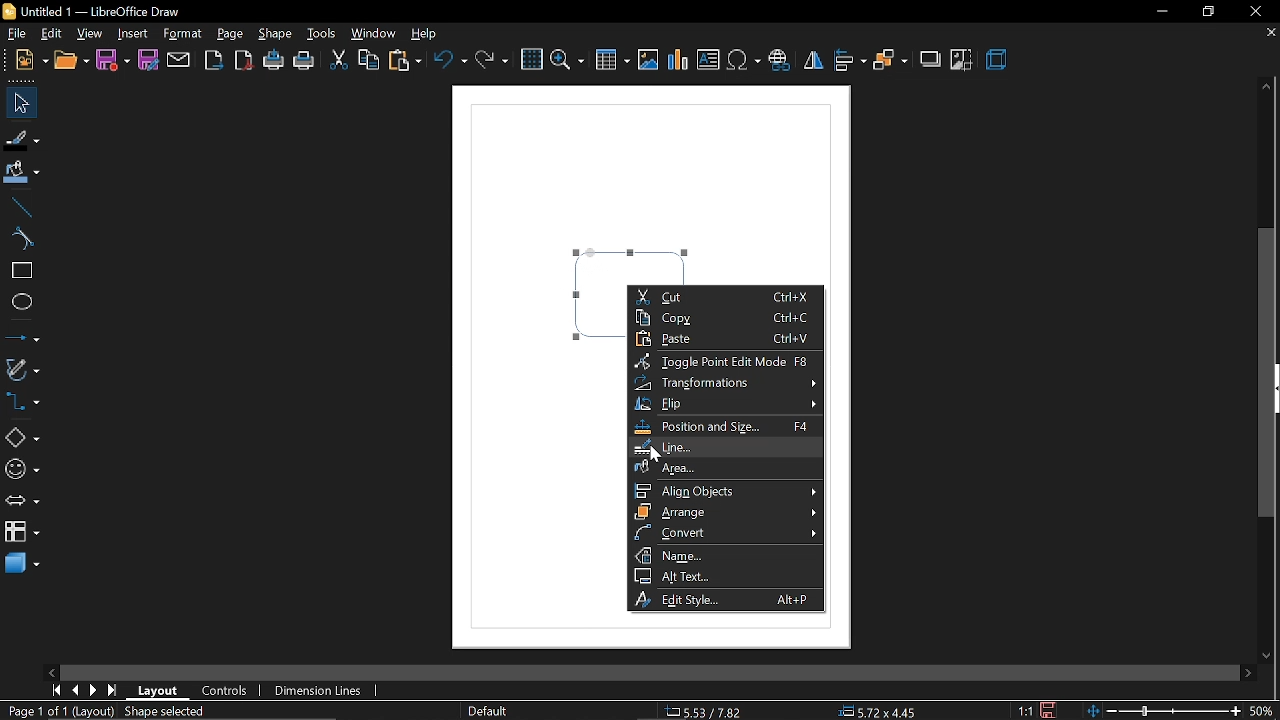 Image resolution: width=1280 pixels, height=720 pixels. What do you see at coordinates (729, 383) in the screenshot?
I see `transformations` at bounding box center [729, 383].